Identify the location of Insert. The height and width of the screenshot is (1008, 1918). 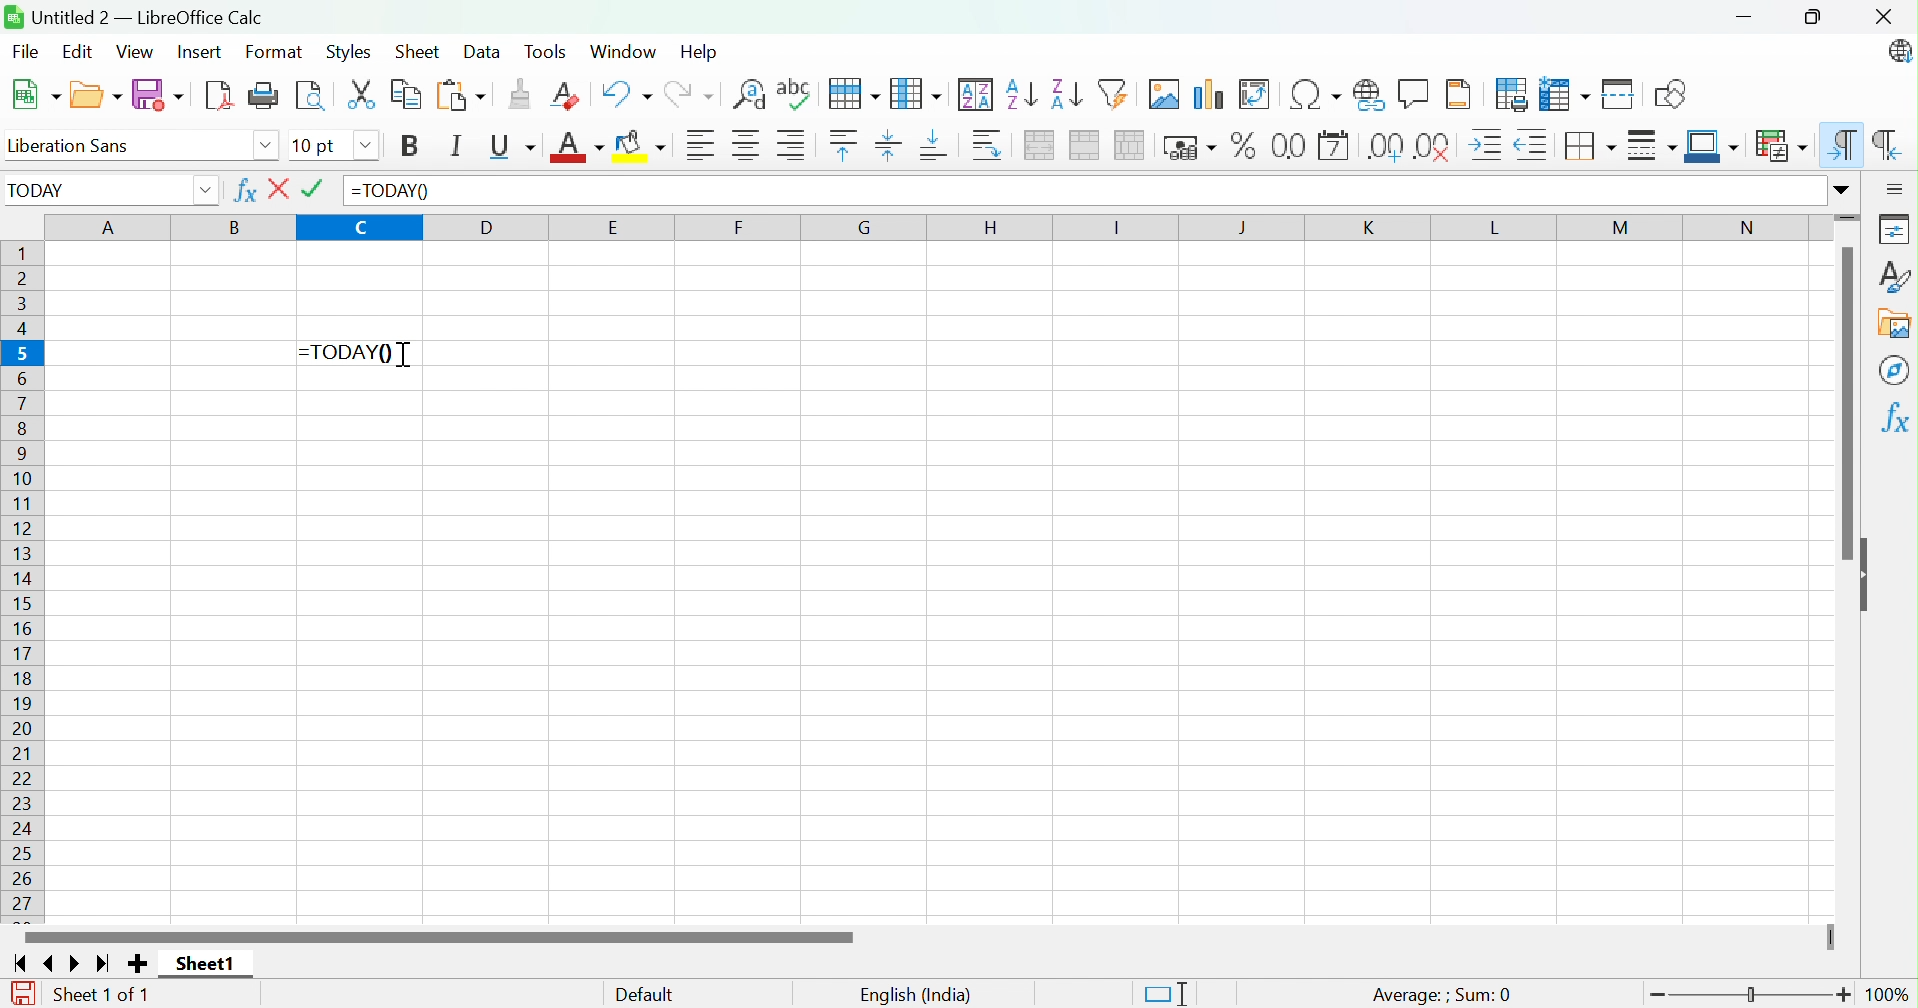
(199, 51).